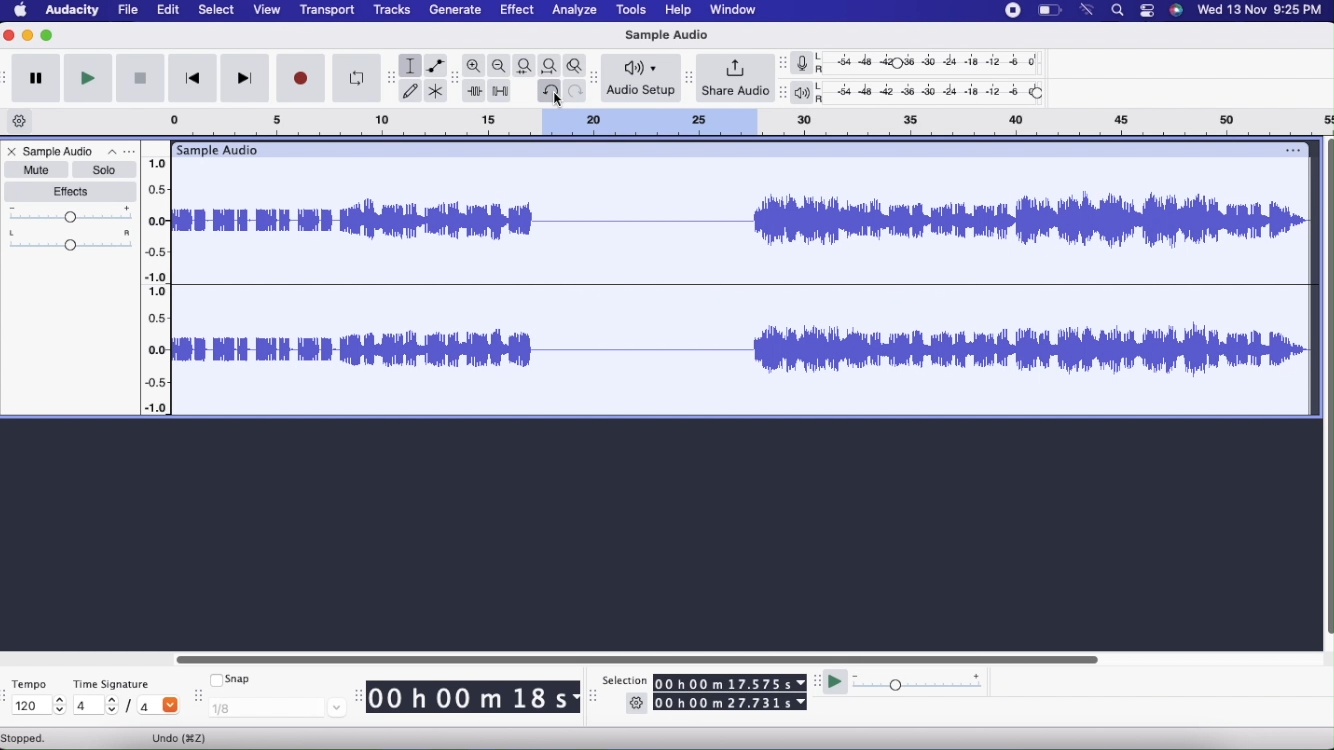 The height and width of the screenshot is (750, 1334). Describe the element at coordinates (1119, 11) in the screenshot. I see `spotlight` at that location.